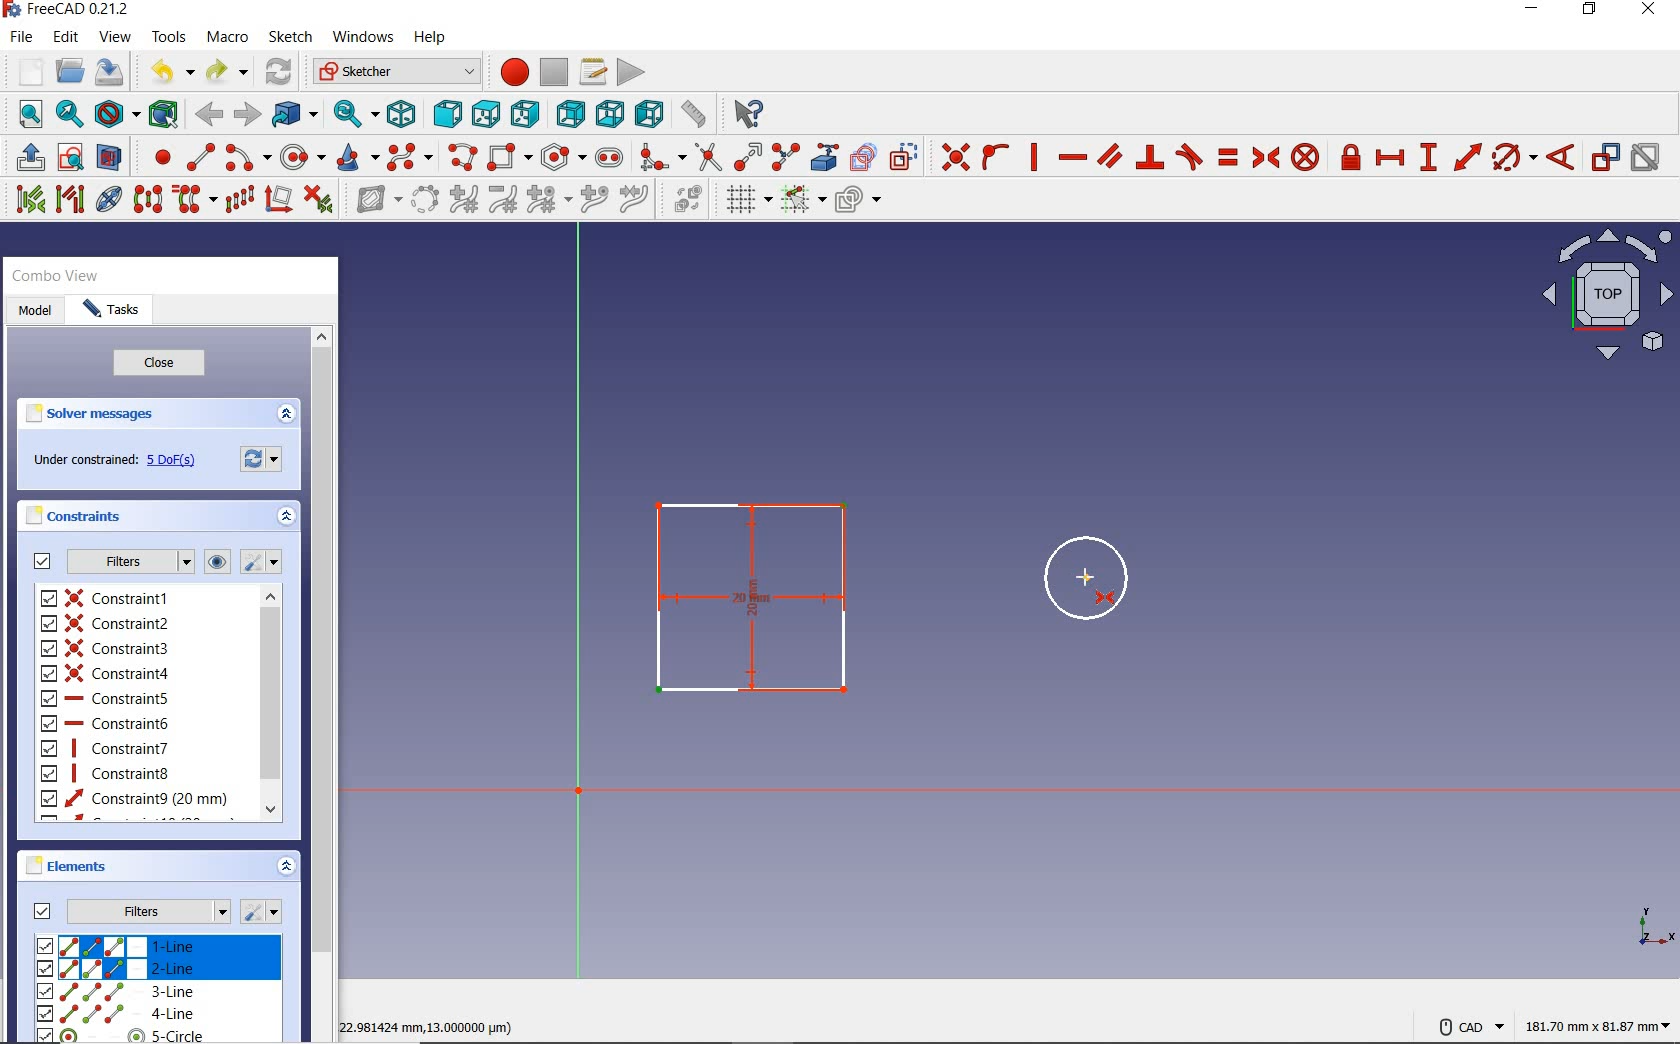  What do you see at coordinates (106, 648) in the screenshot?
I see `constraint3` at bounding box center [106, 648].